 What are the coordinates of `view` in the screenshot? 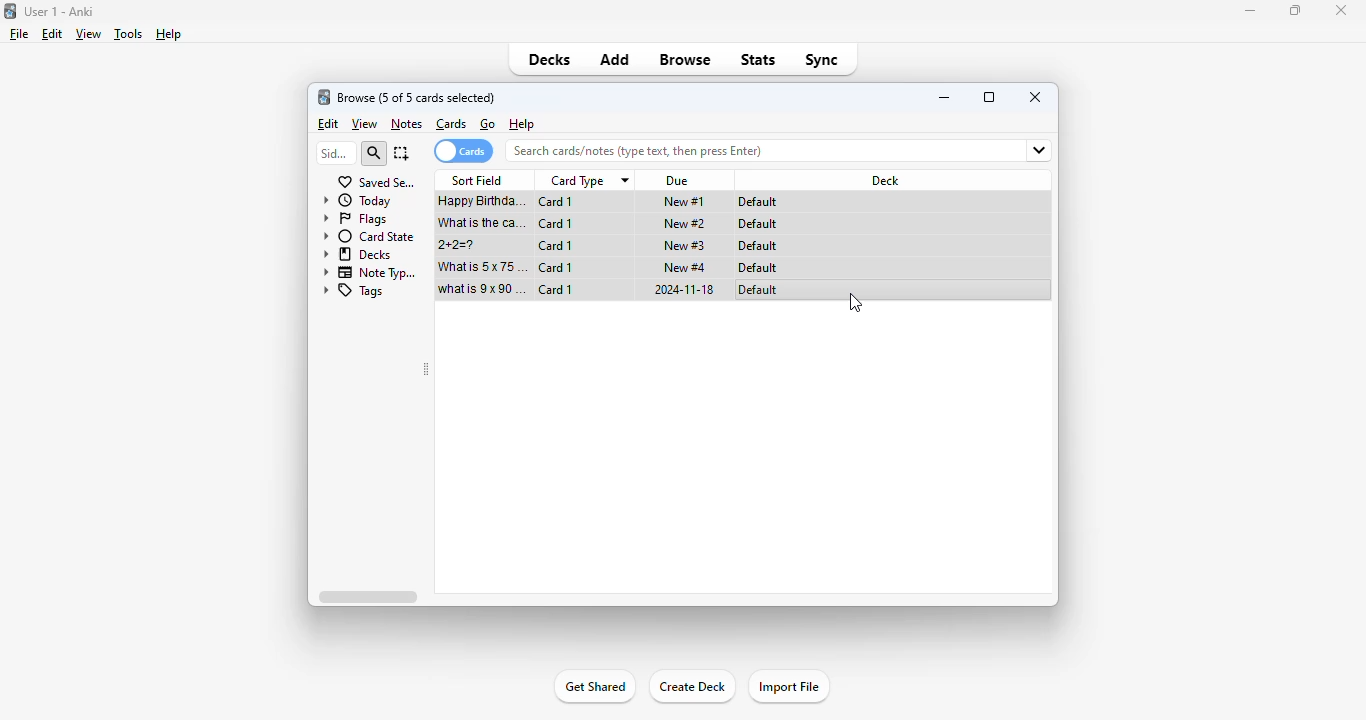 It's located at (89, 34).